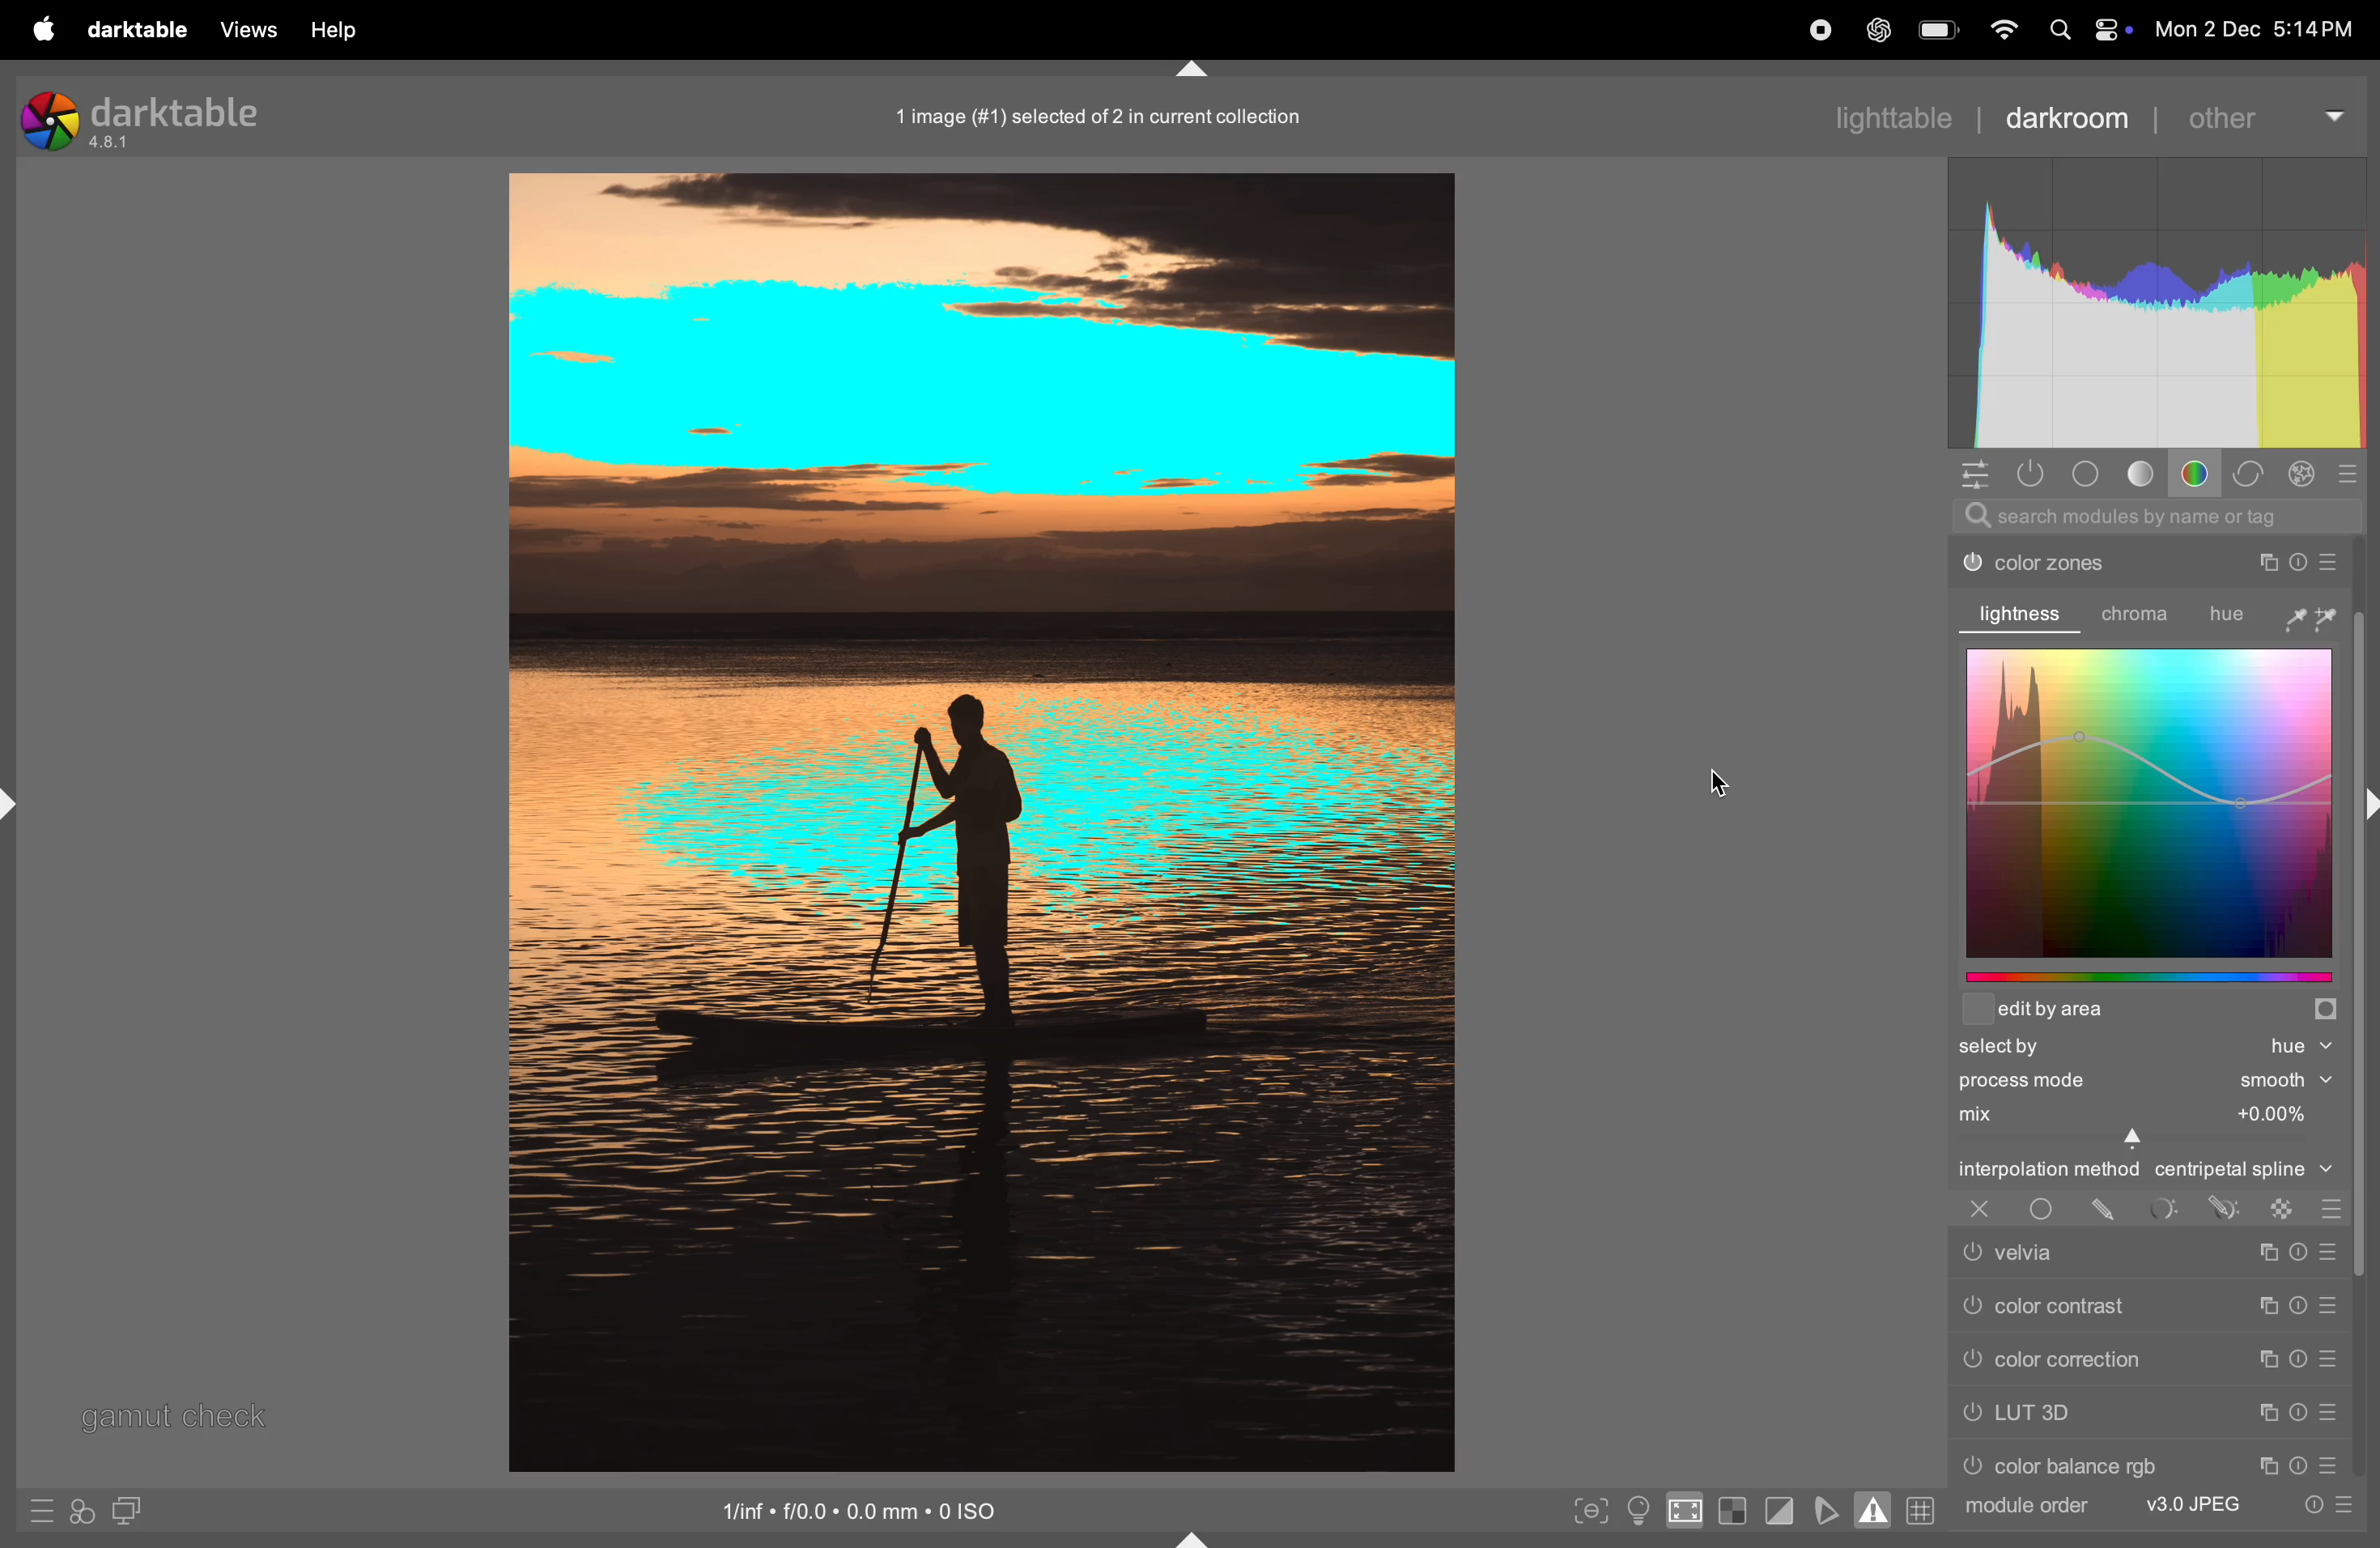 The image size is (2380, 1548). What do you see at coordinates (2328, 1356) in the screenshot?
I see `preset` at bounding box center [2328, 1356].